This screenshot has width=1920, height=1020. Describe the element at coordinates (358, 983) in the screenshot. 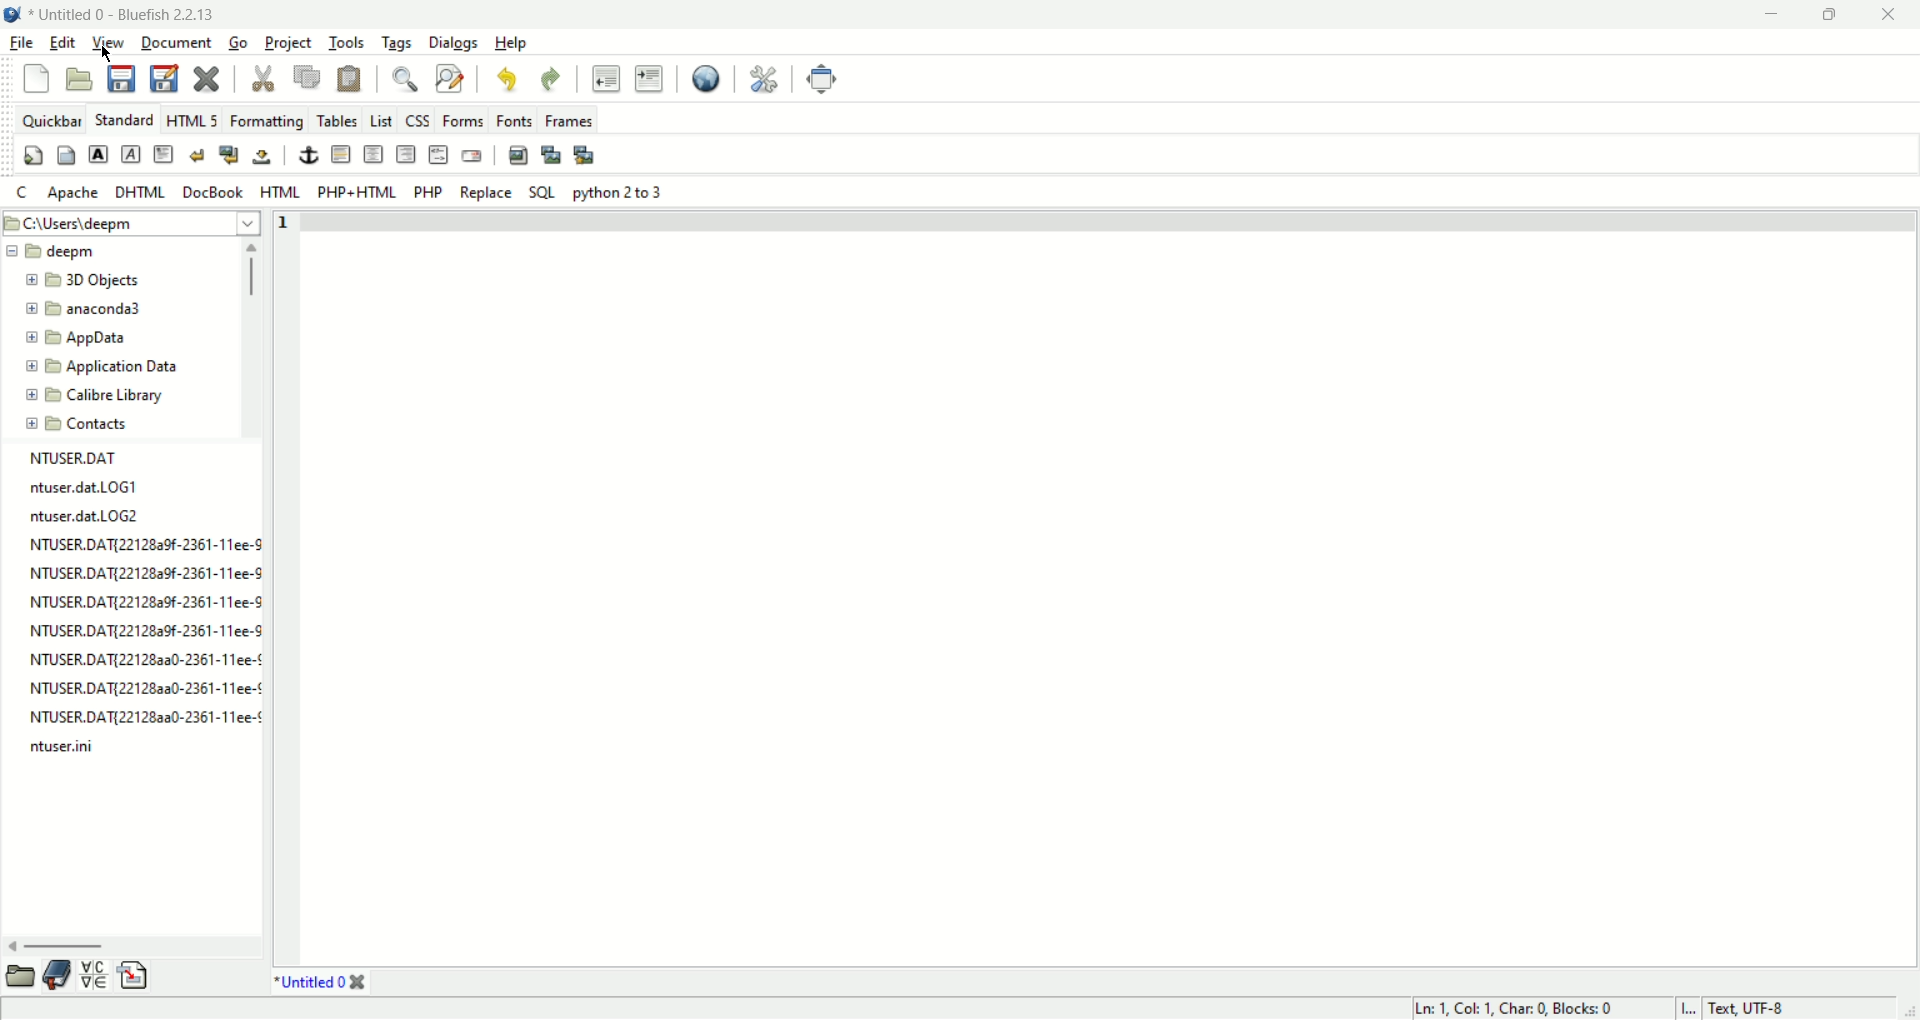

I see `close` at that location.